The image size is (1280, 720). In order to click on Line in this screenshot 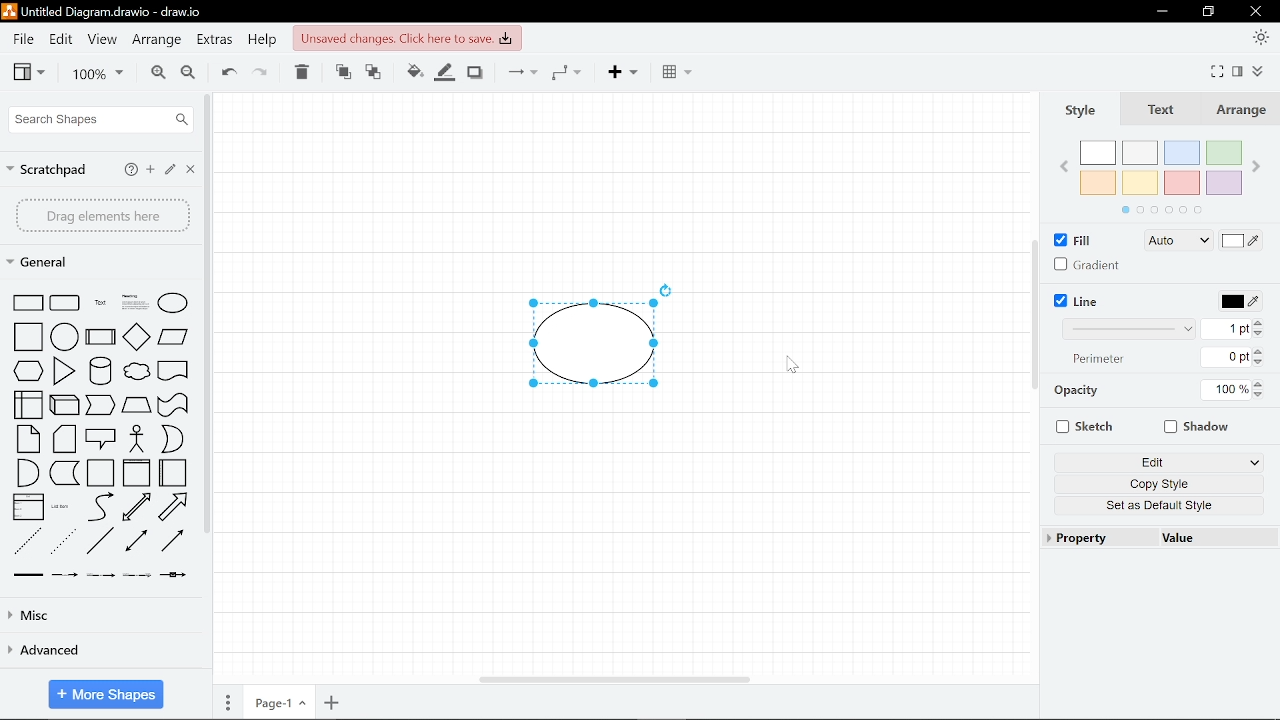, I will do `click(1076, 301)`.